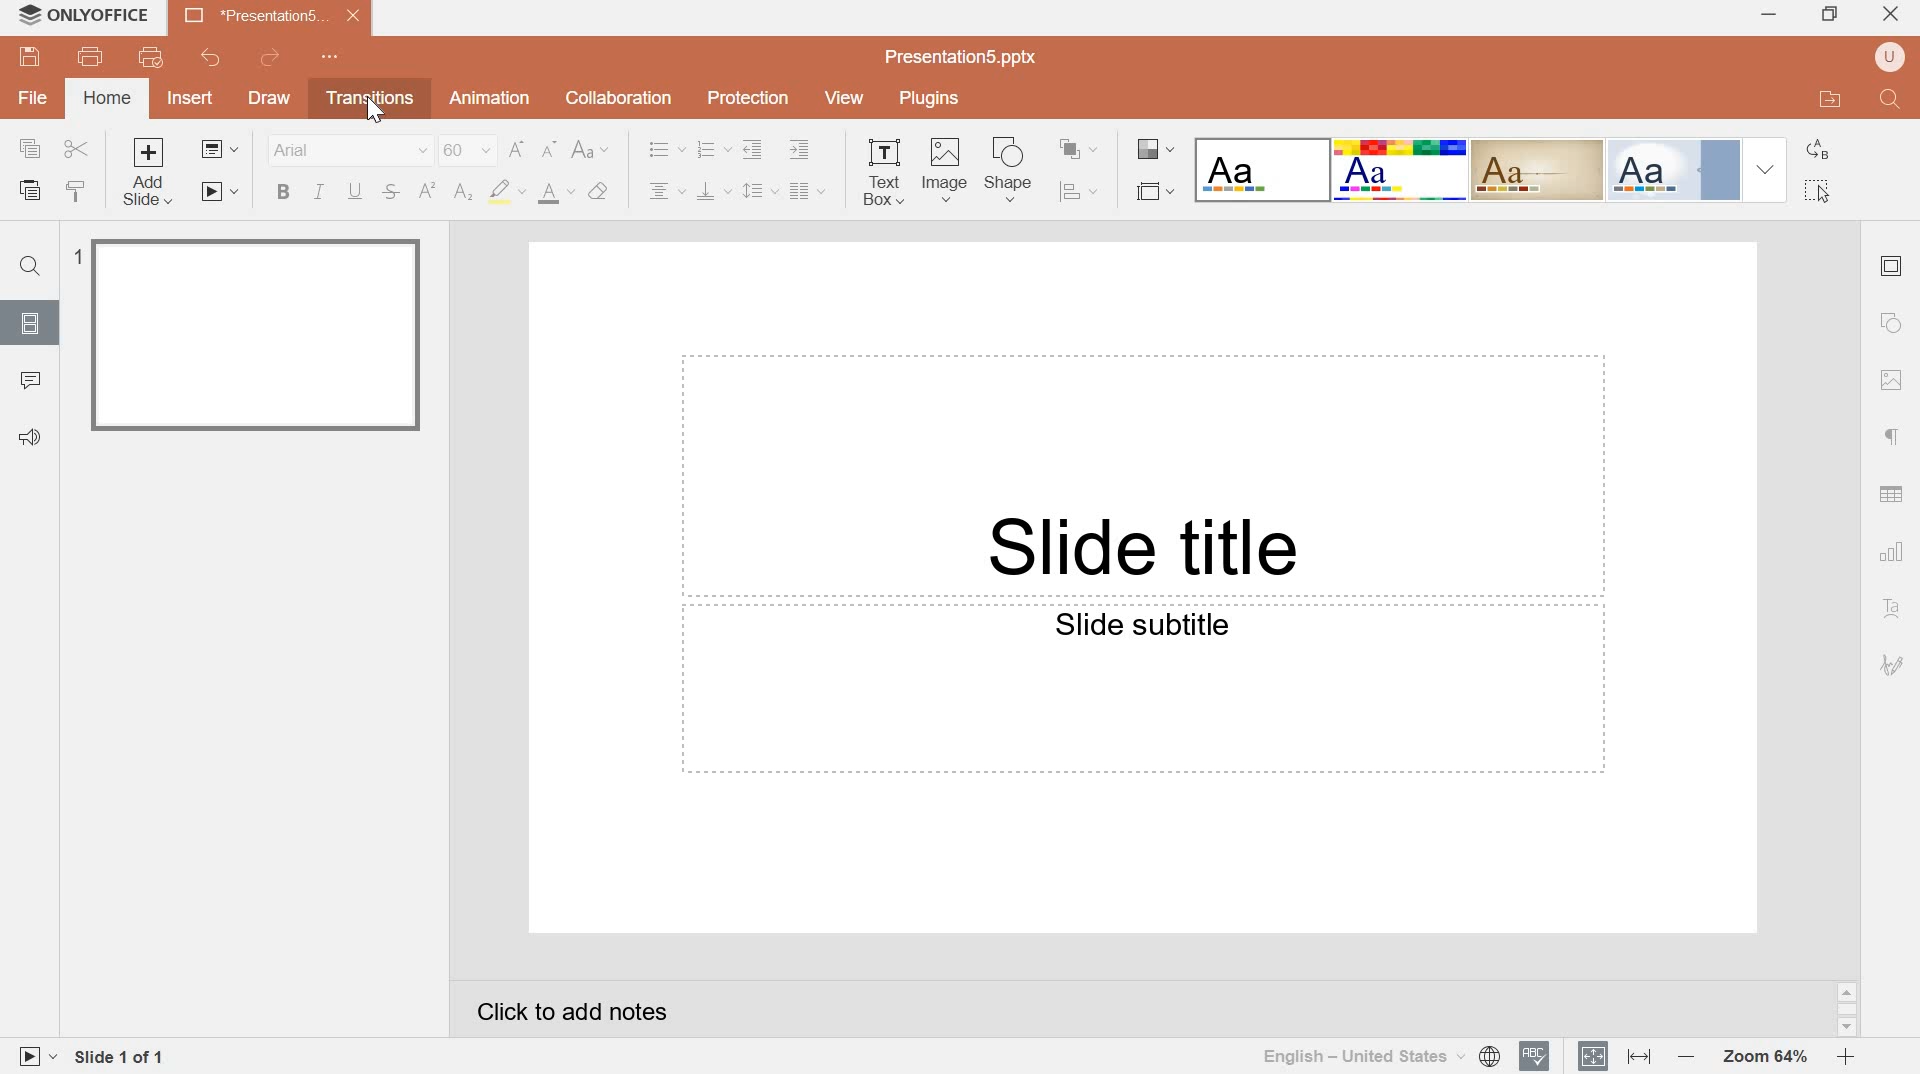 This screenshot has width=1920, height=1074. Describe the element at coordinates (374, 110) in the screenshot. I see `cursor` at that location.